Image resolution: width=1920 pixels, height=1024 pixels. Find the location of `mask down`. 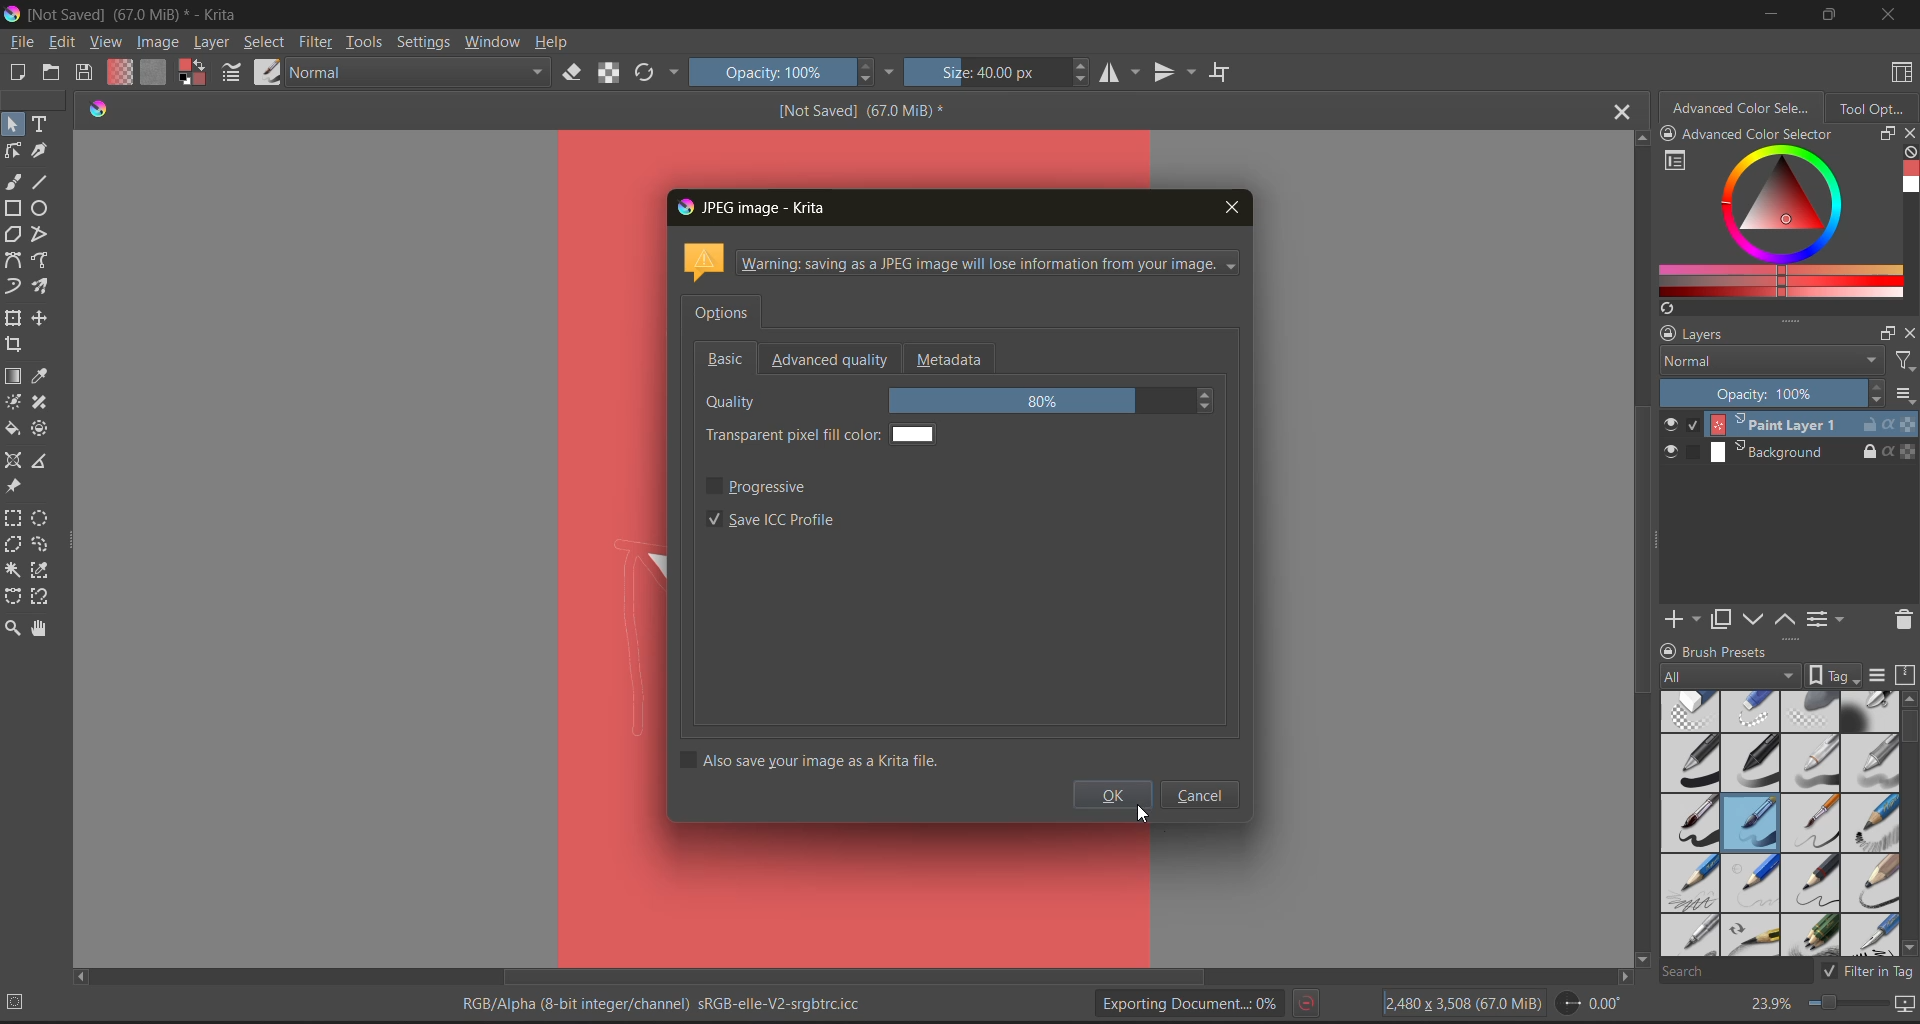

mask down is located at coordinates (1757, 619).